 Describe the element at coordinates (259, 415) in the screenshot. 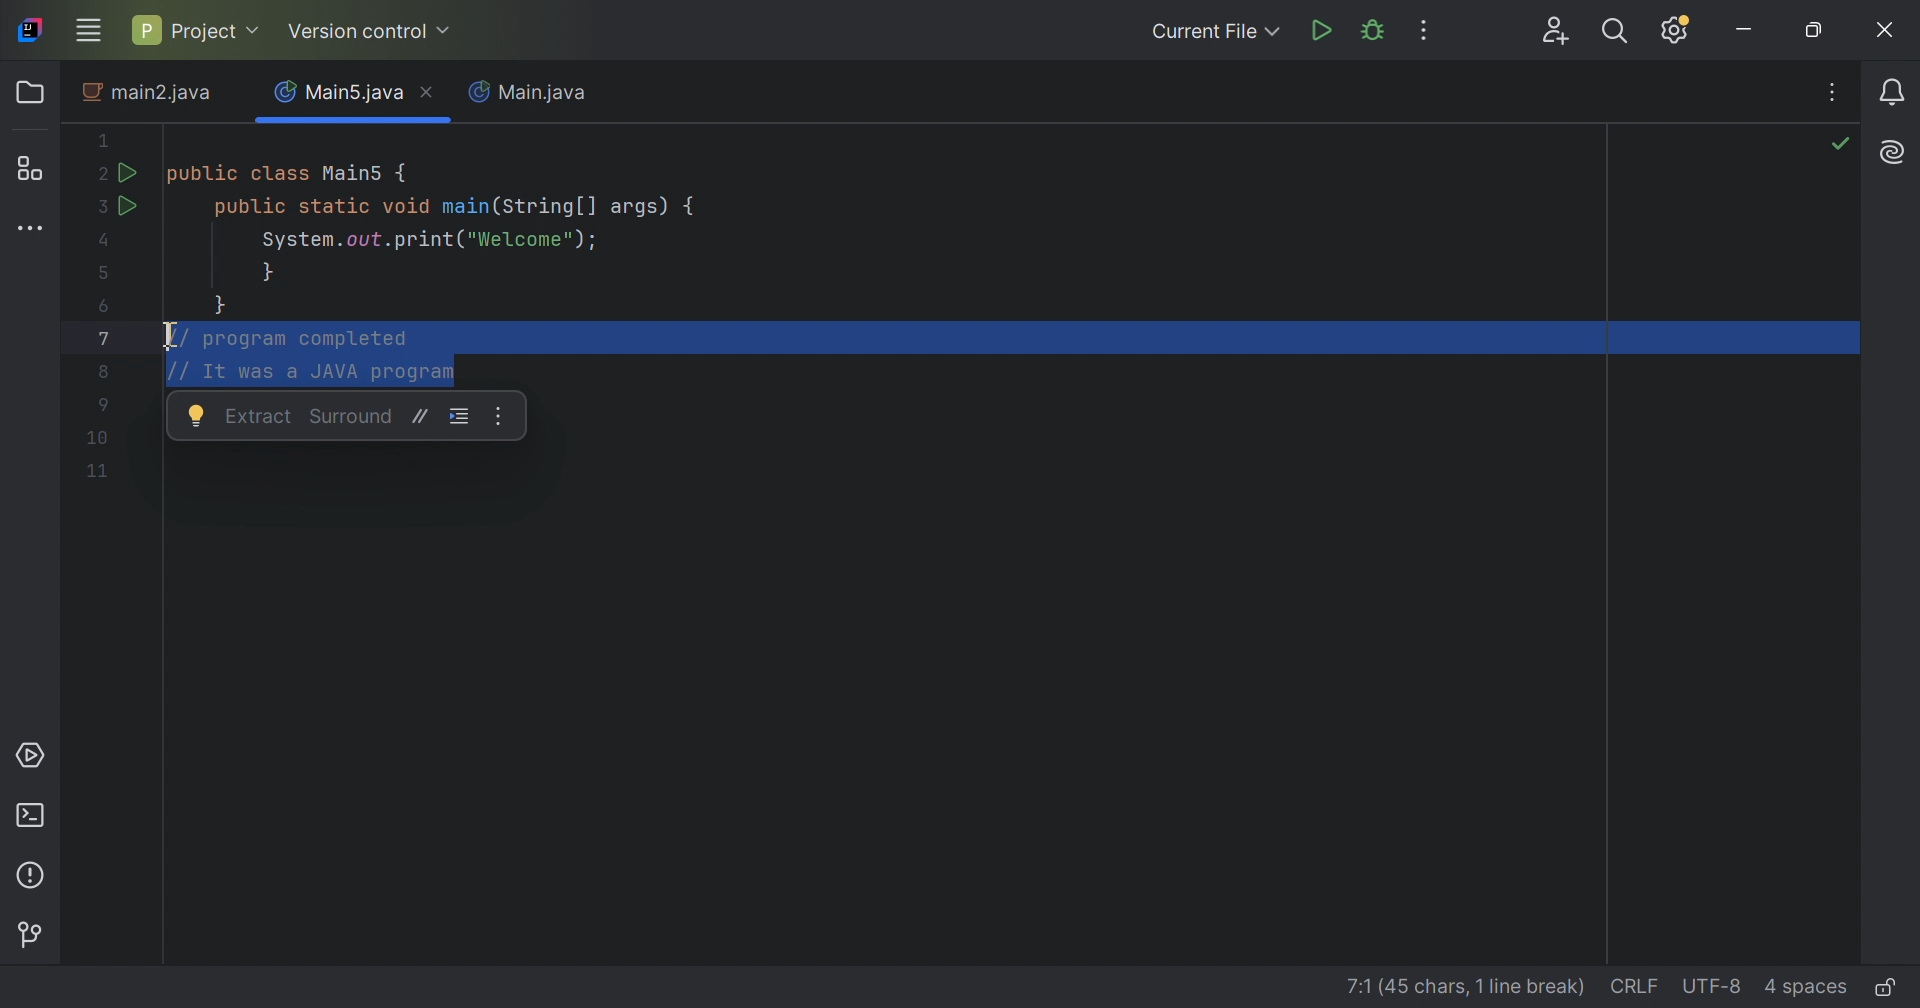

I see `Extract` at that location.